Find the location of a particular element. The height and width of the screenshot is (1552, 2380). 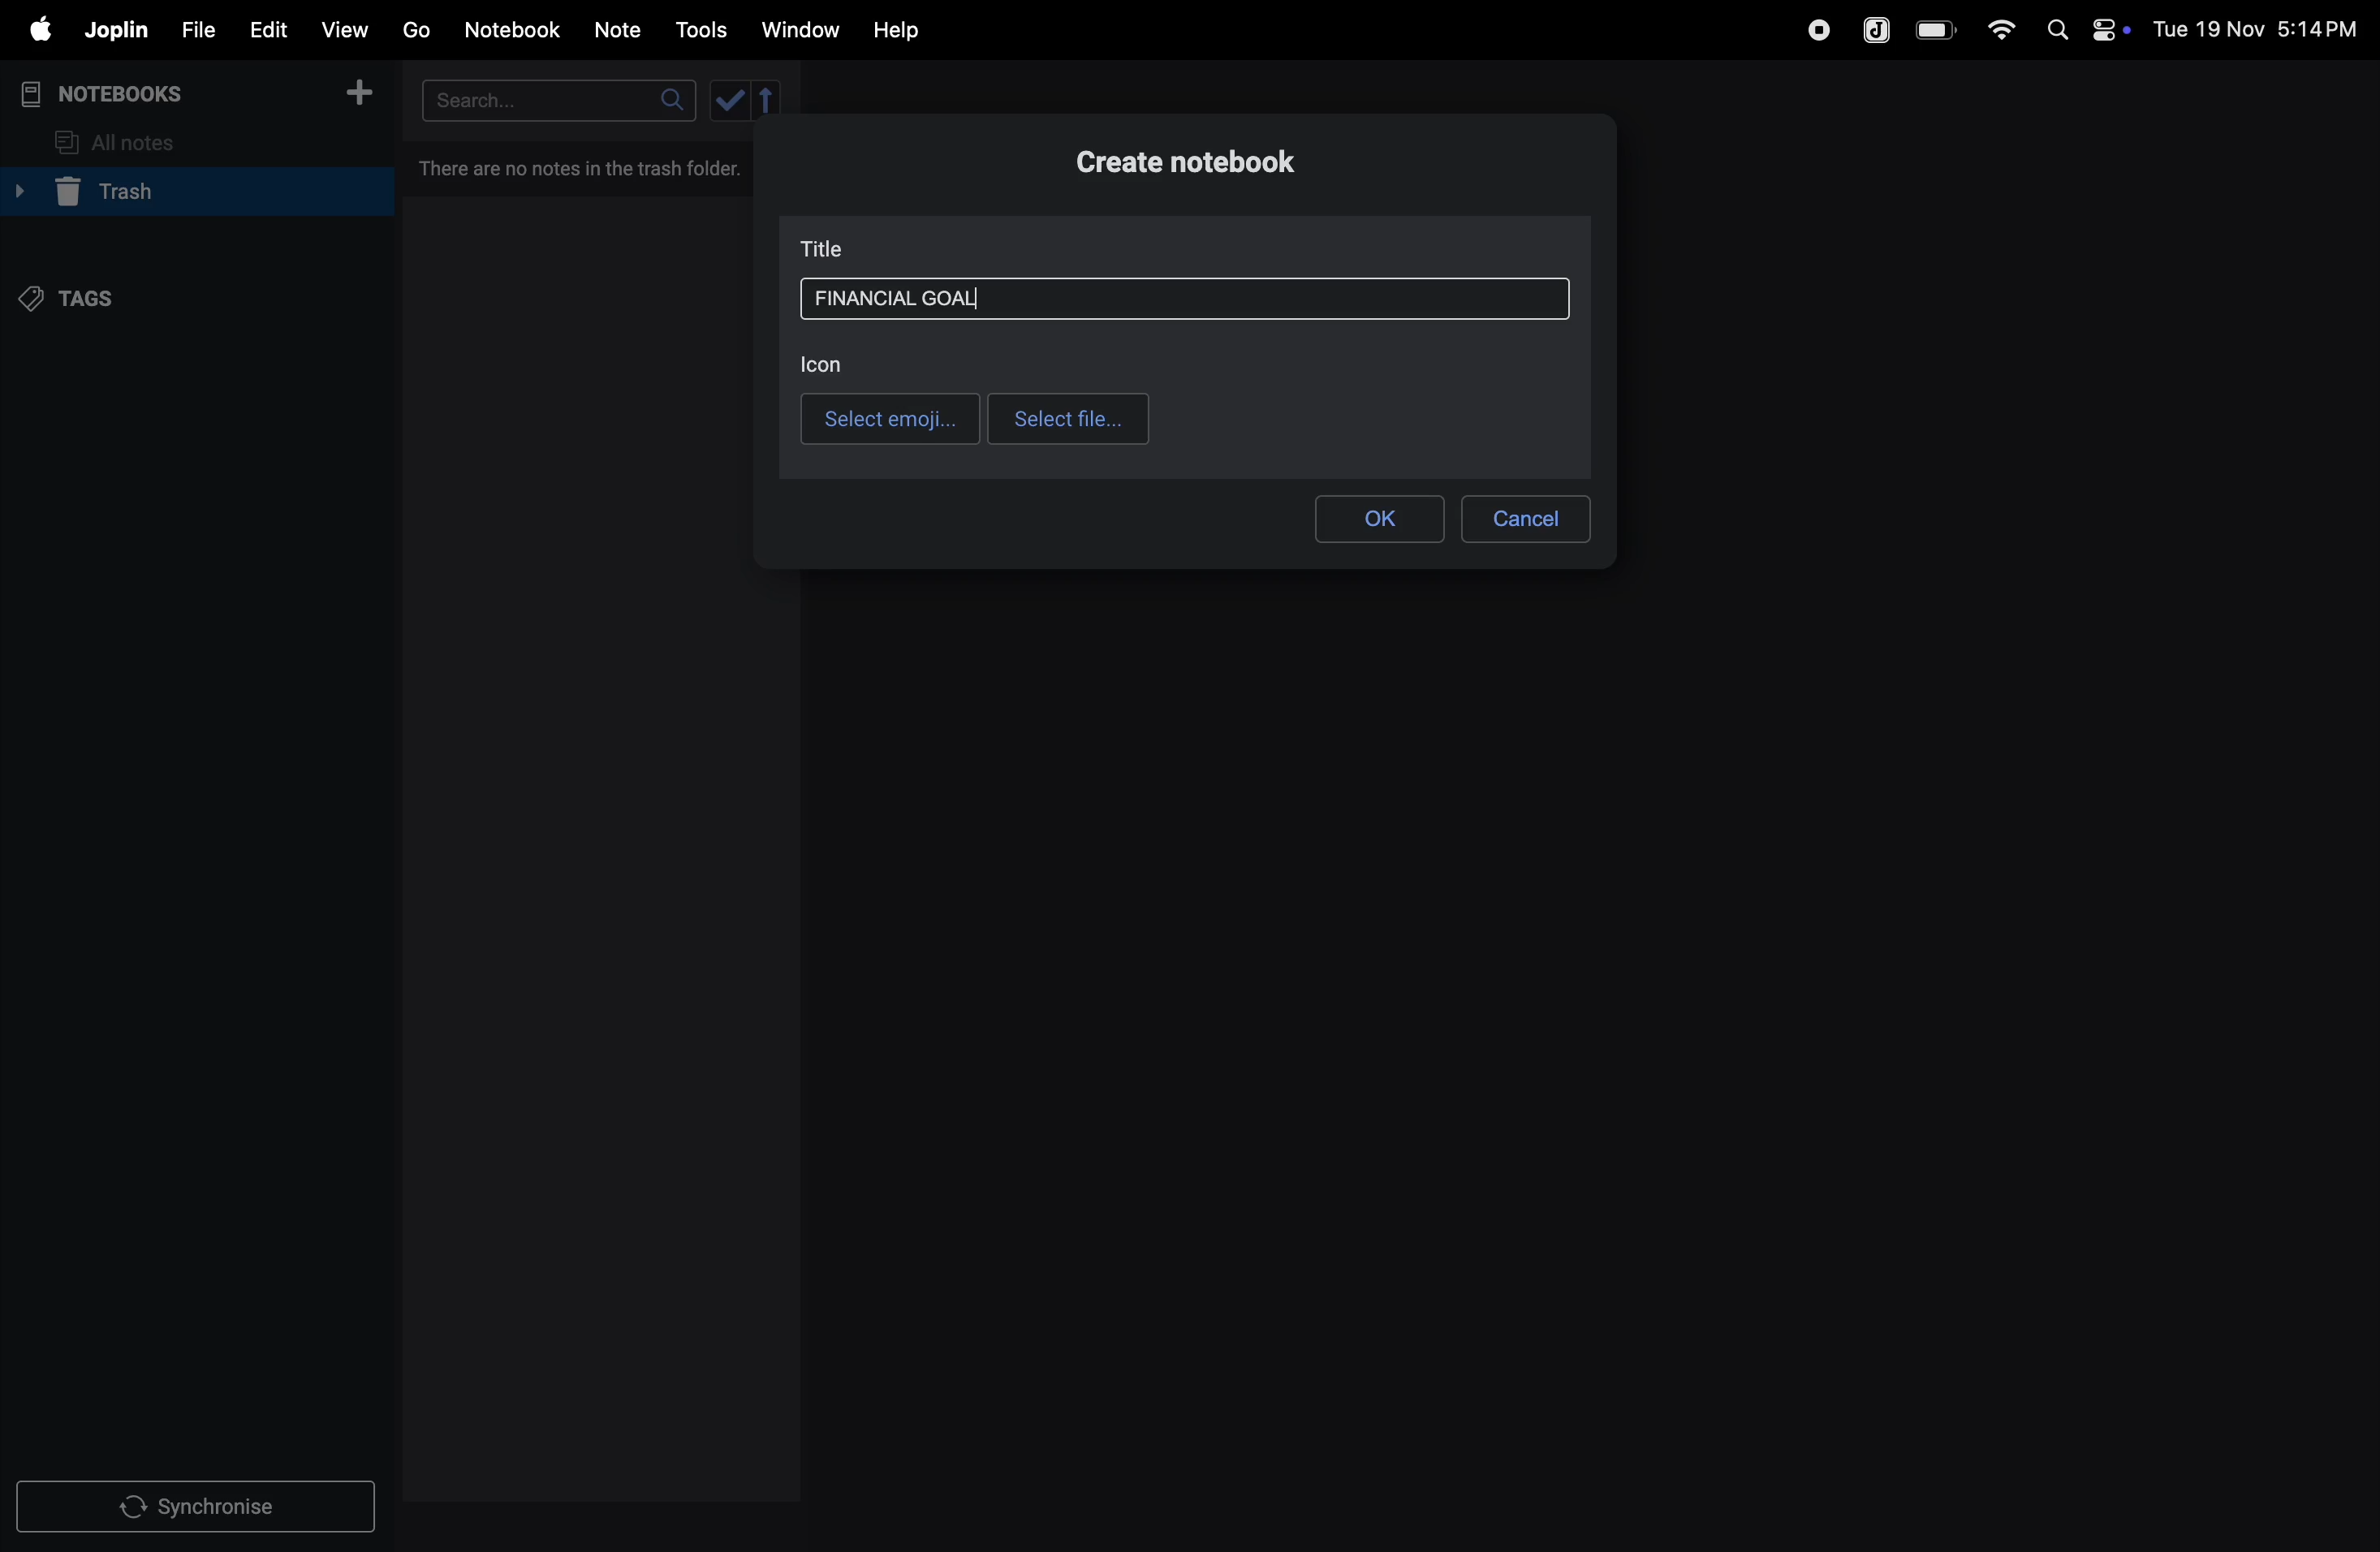

notebooks is located at coordinates (120, 94).